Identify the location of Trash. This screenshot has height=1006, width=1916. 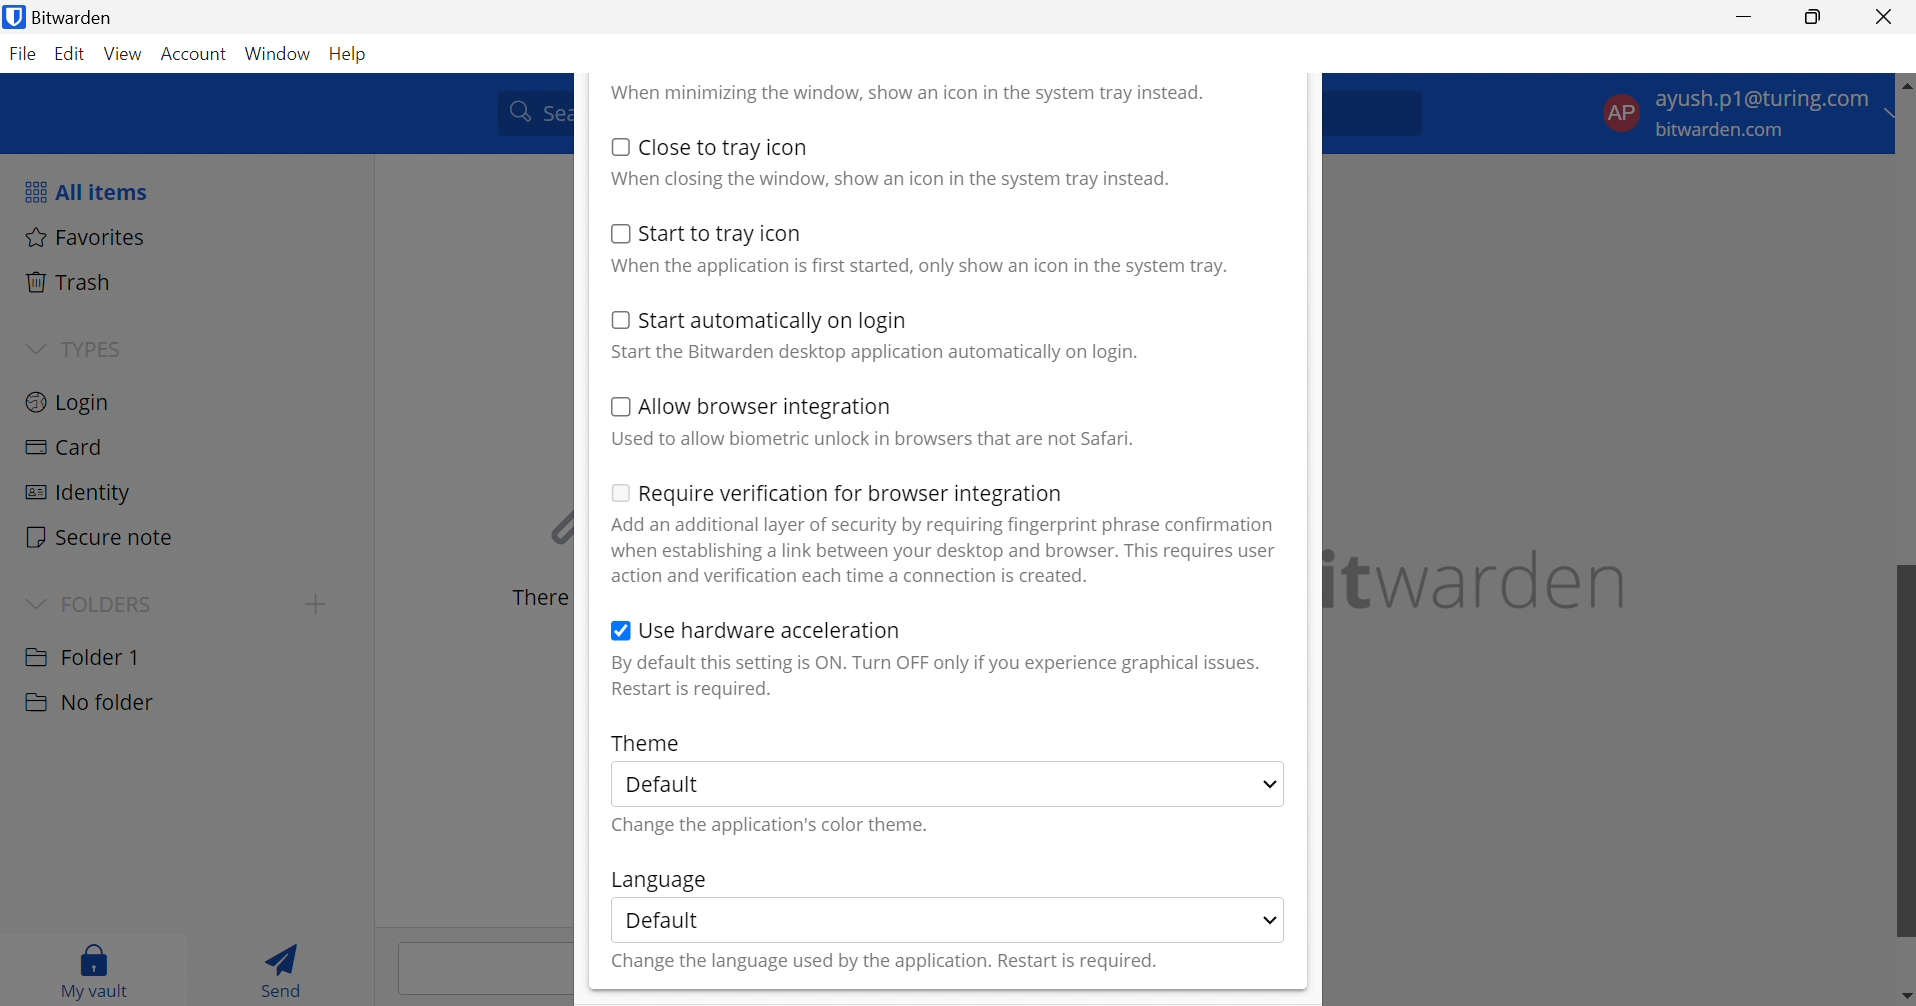
(71, 282).